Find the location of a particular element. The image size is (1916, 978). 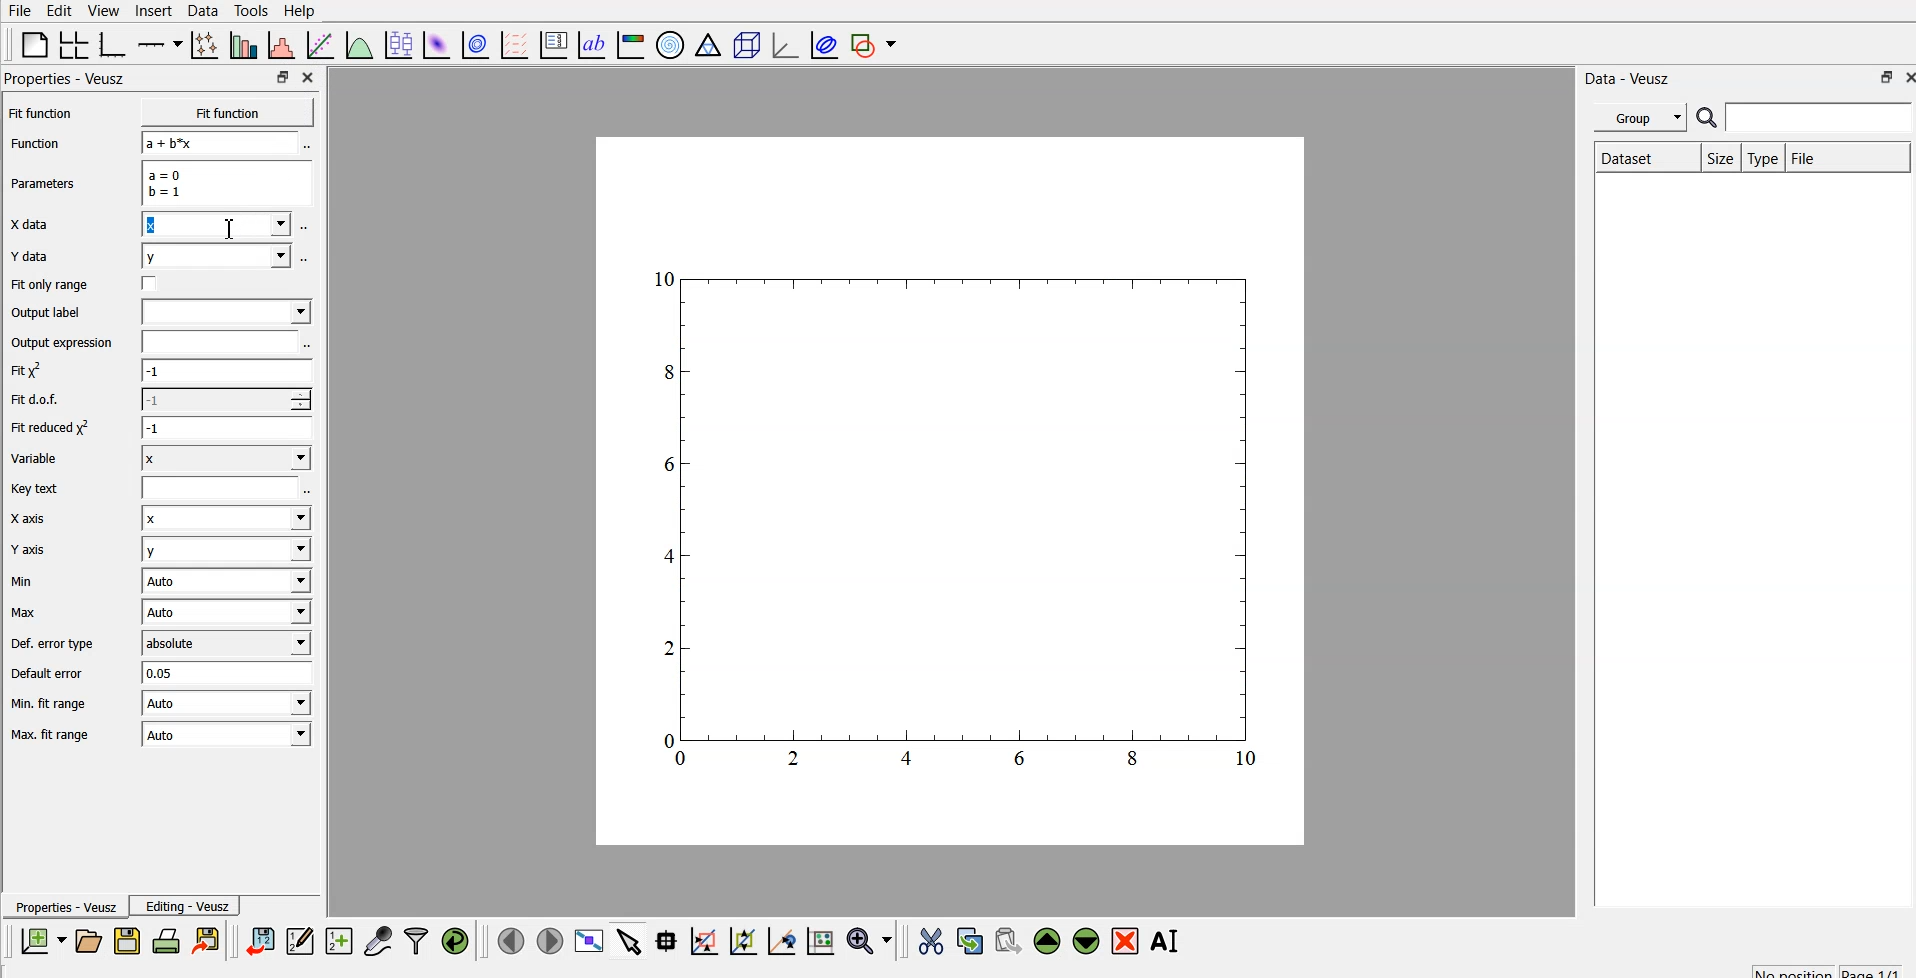

Help is located at coordinates (300, 9).